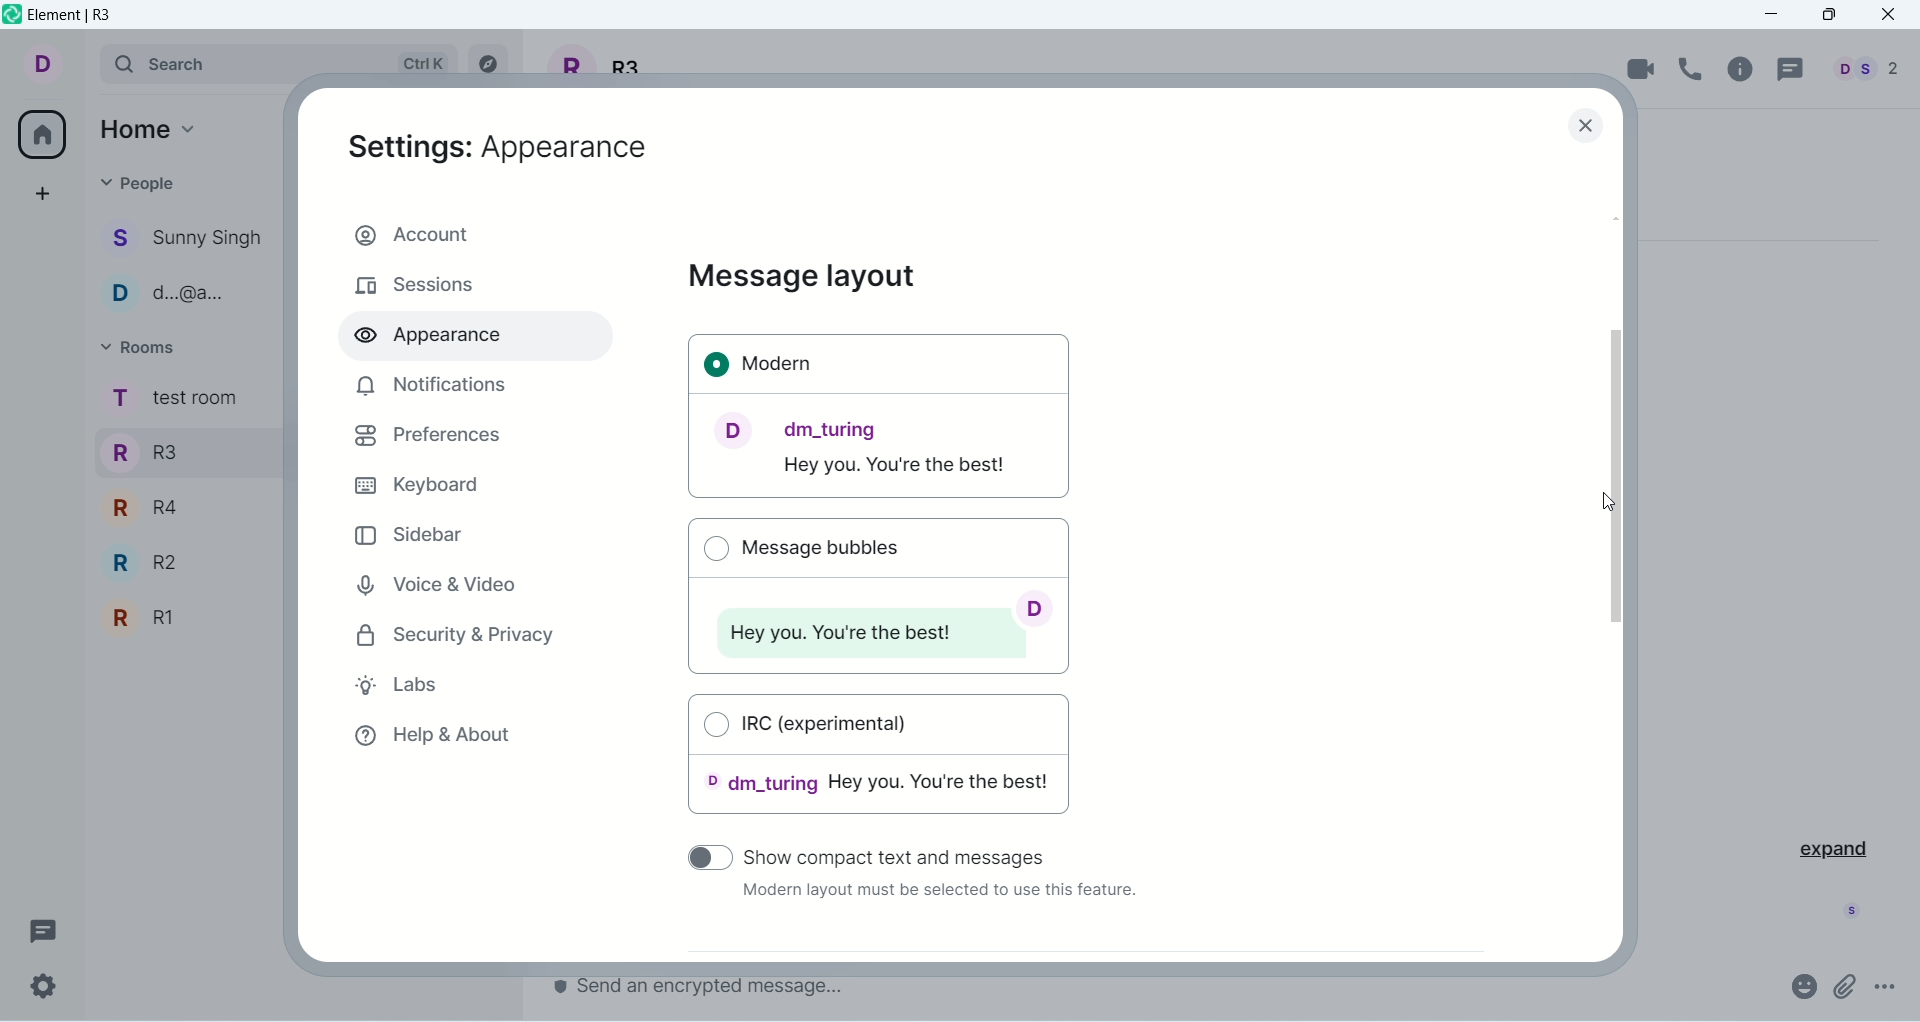  What do you see at coordinates (415, 287) in the screenshot?
I see `sessions` at bounding box center [415, 287].